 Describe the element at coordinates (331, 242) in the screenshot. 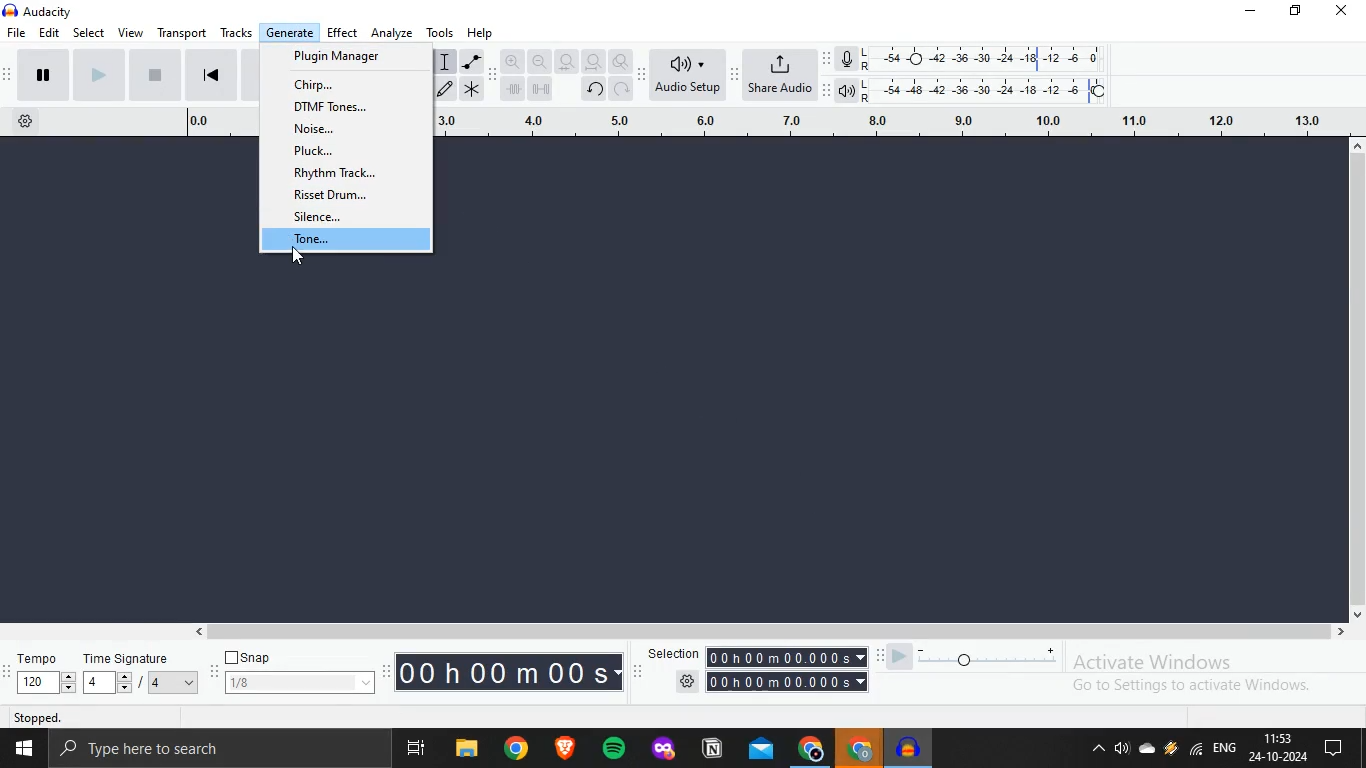

I see `tone` at that location.